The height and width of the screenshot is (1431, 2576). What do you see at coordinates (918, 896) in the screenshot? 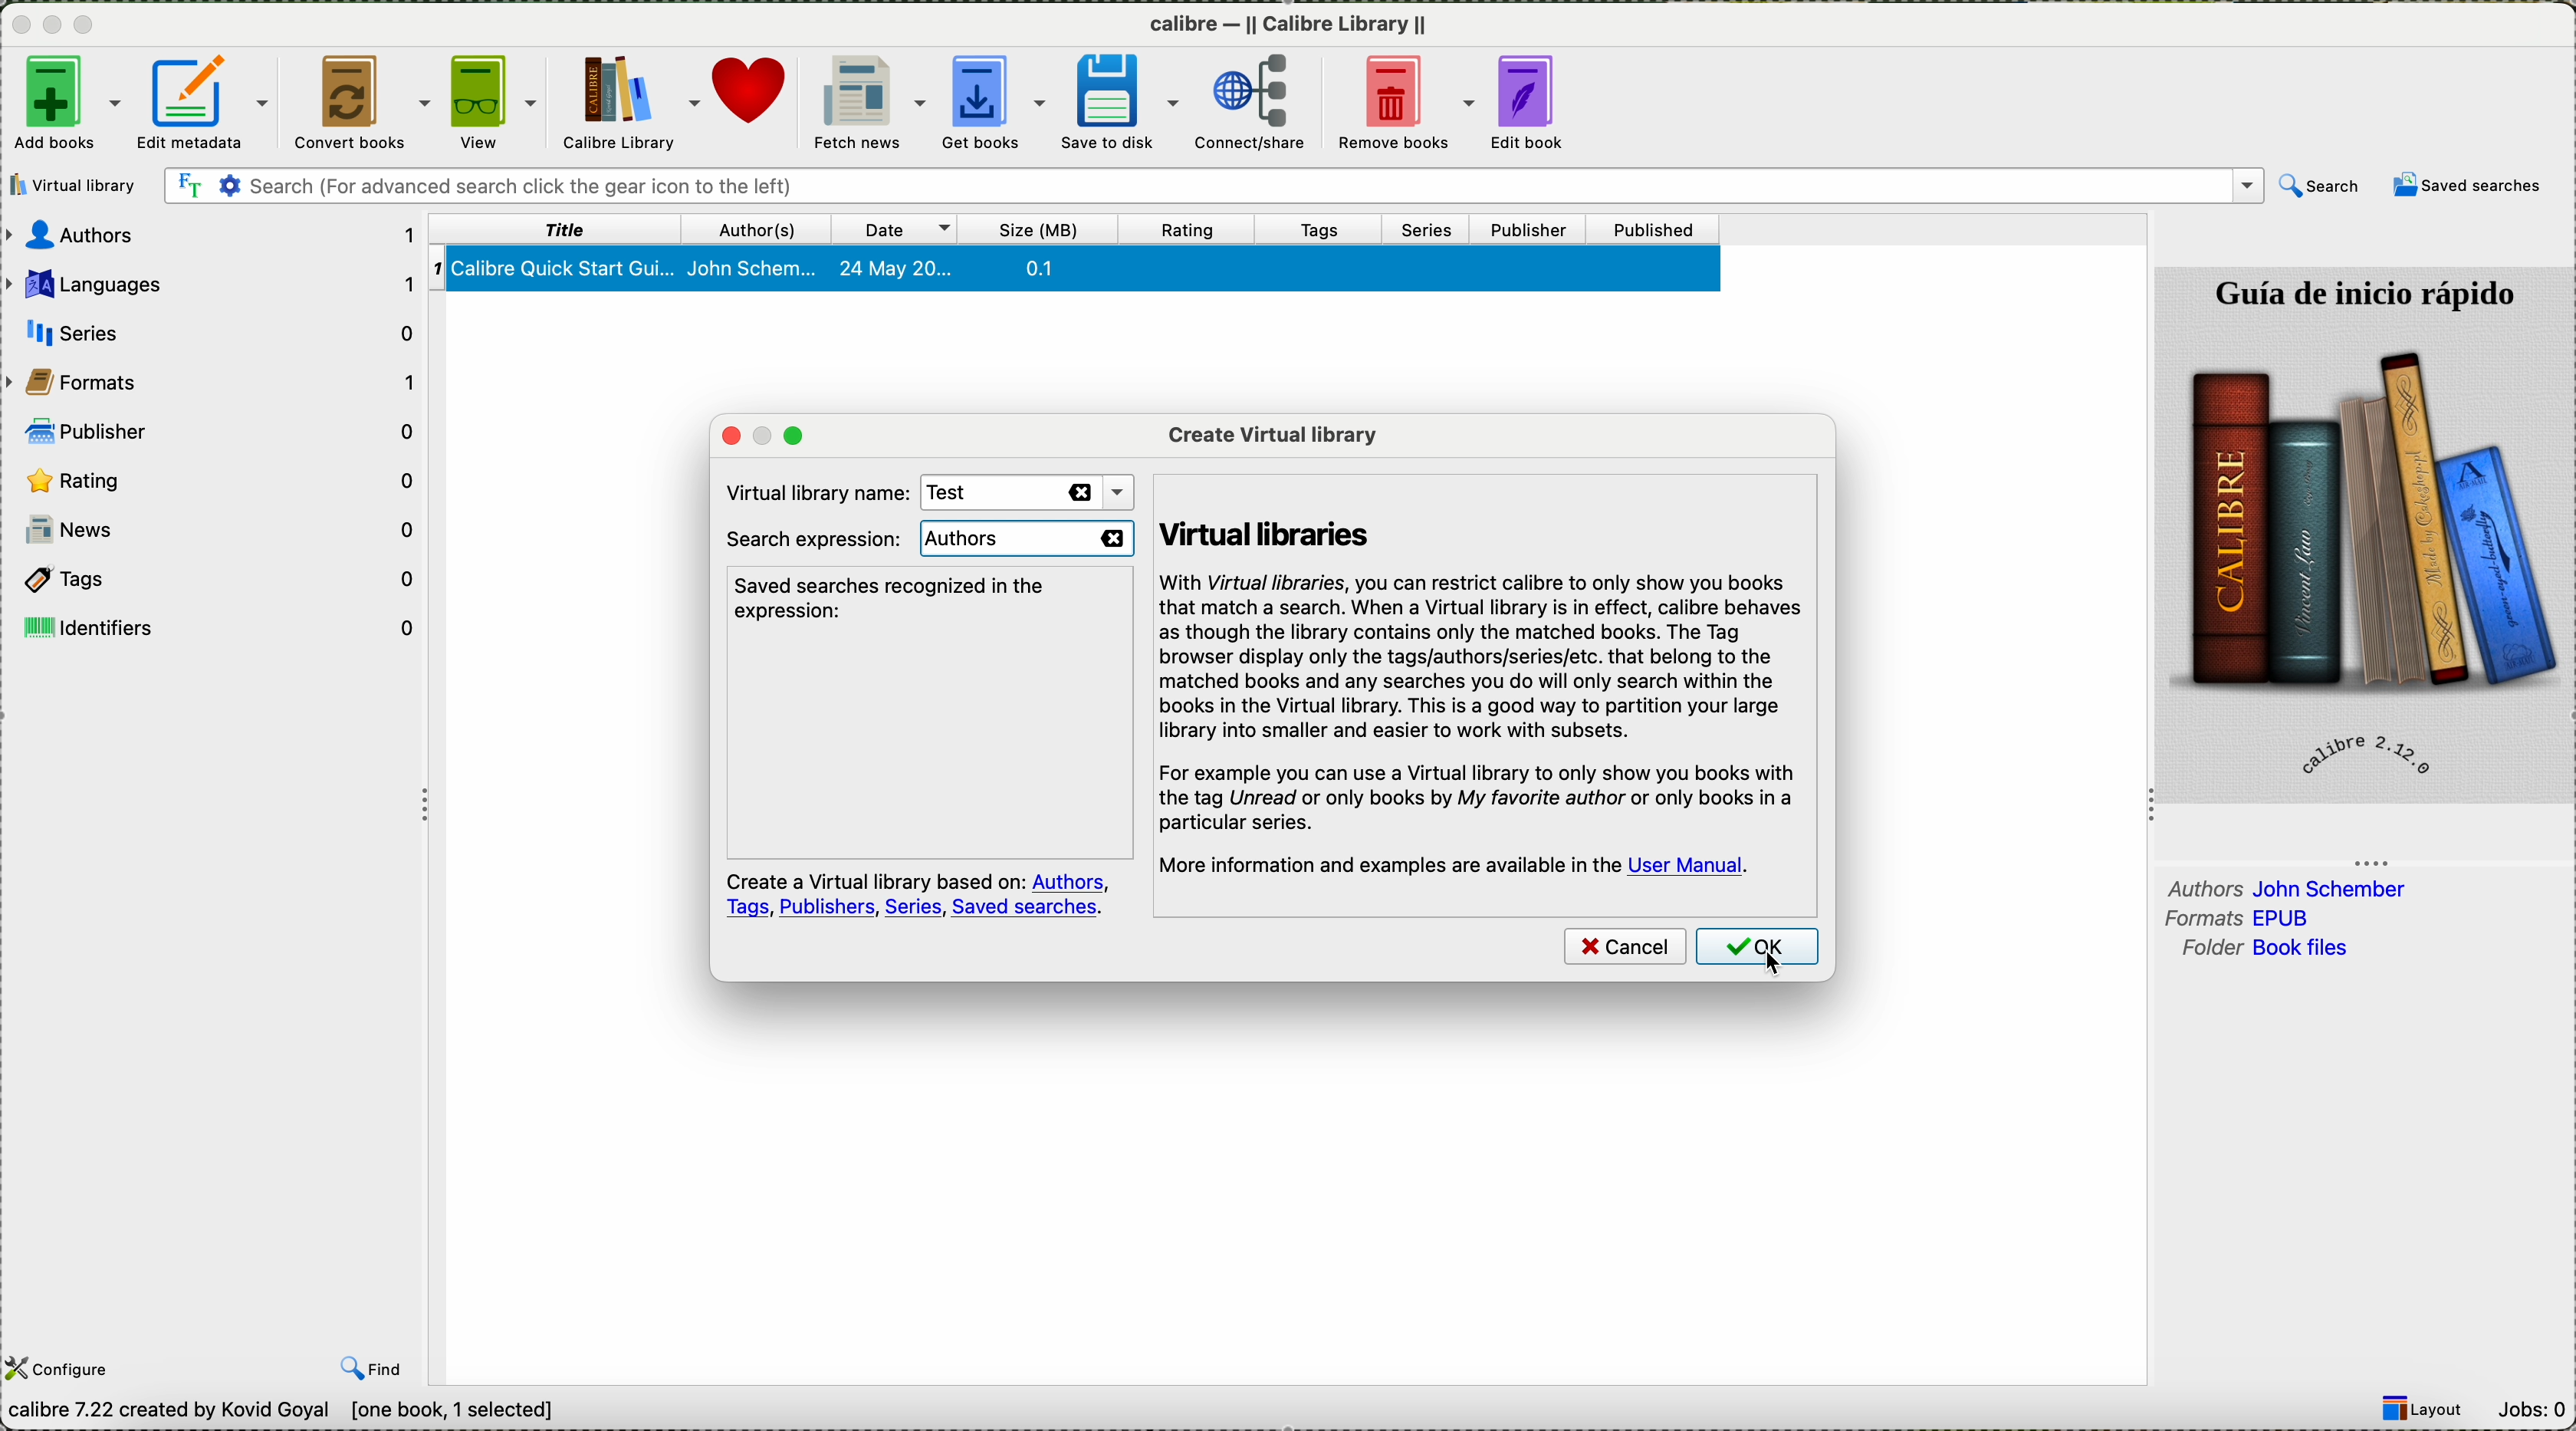
I see `note` at bounding box center [918, 896].